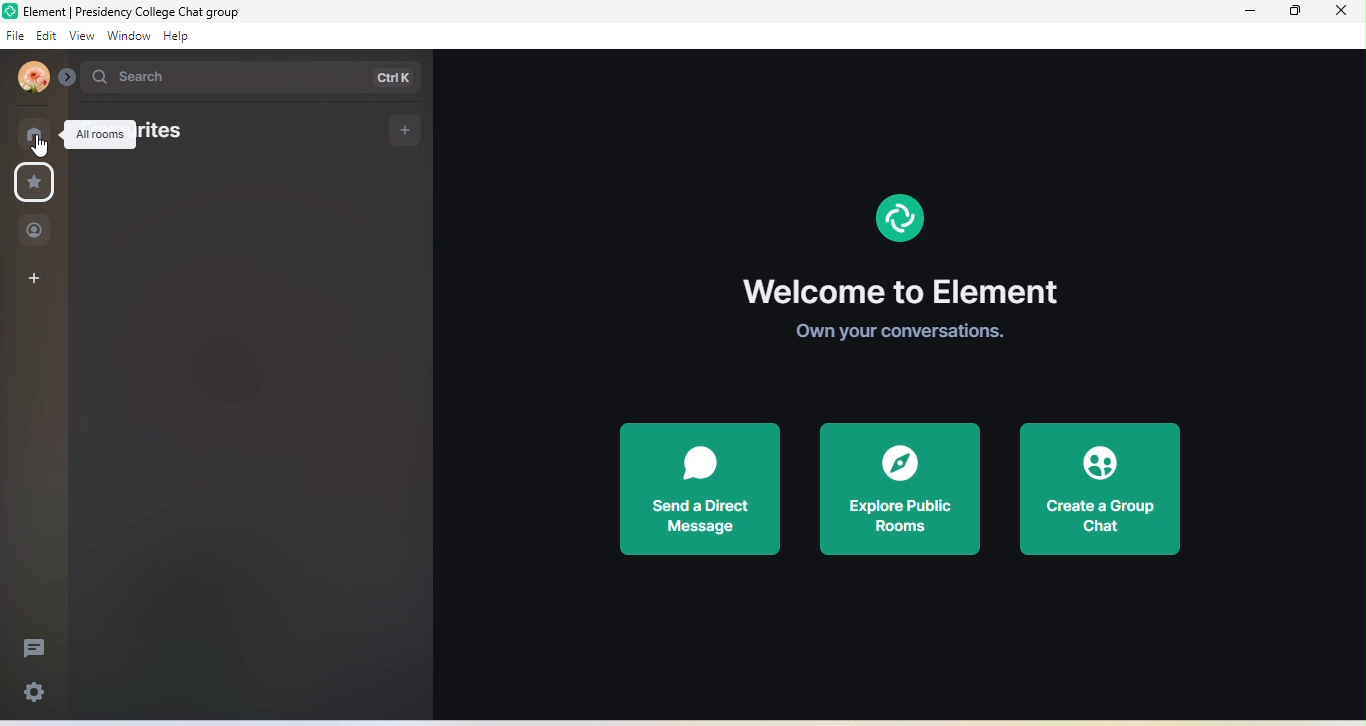 The image size is (1366, 726). What do you see at coordinates (10, 11) in the screenshot?
I see `app icon` at bounding box center [10, 11].